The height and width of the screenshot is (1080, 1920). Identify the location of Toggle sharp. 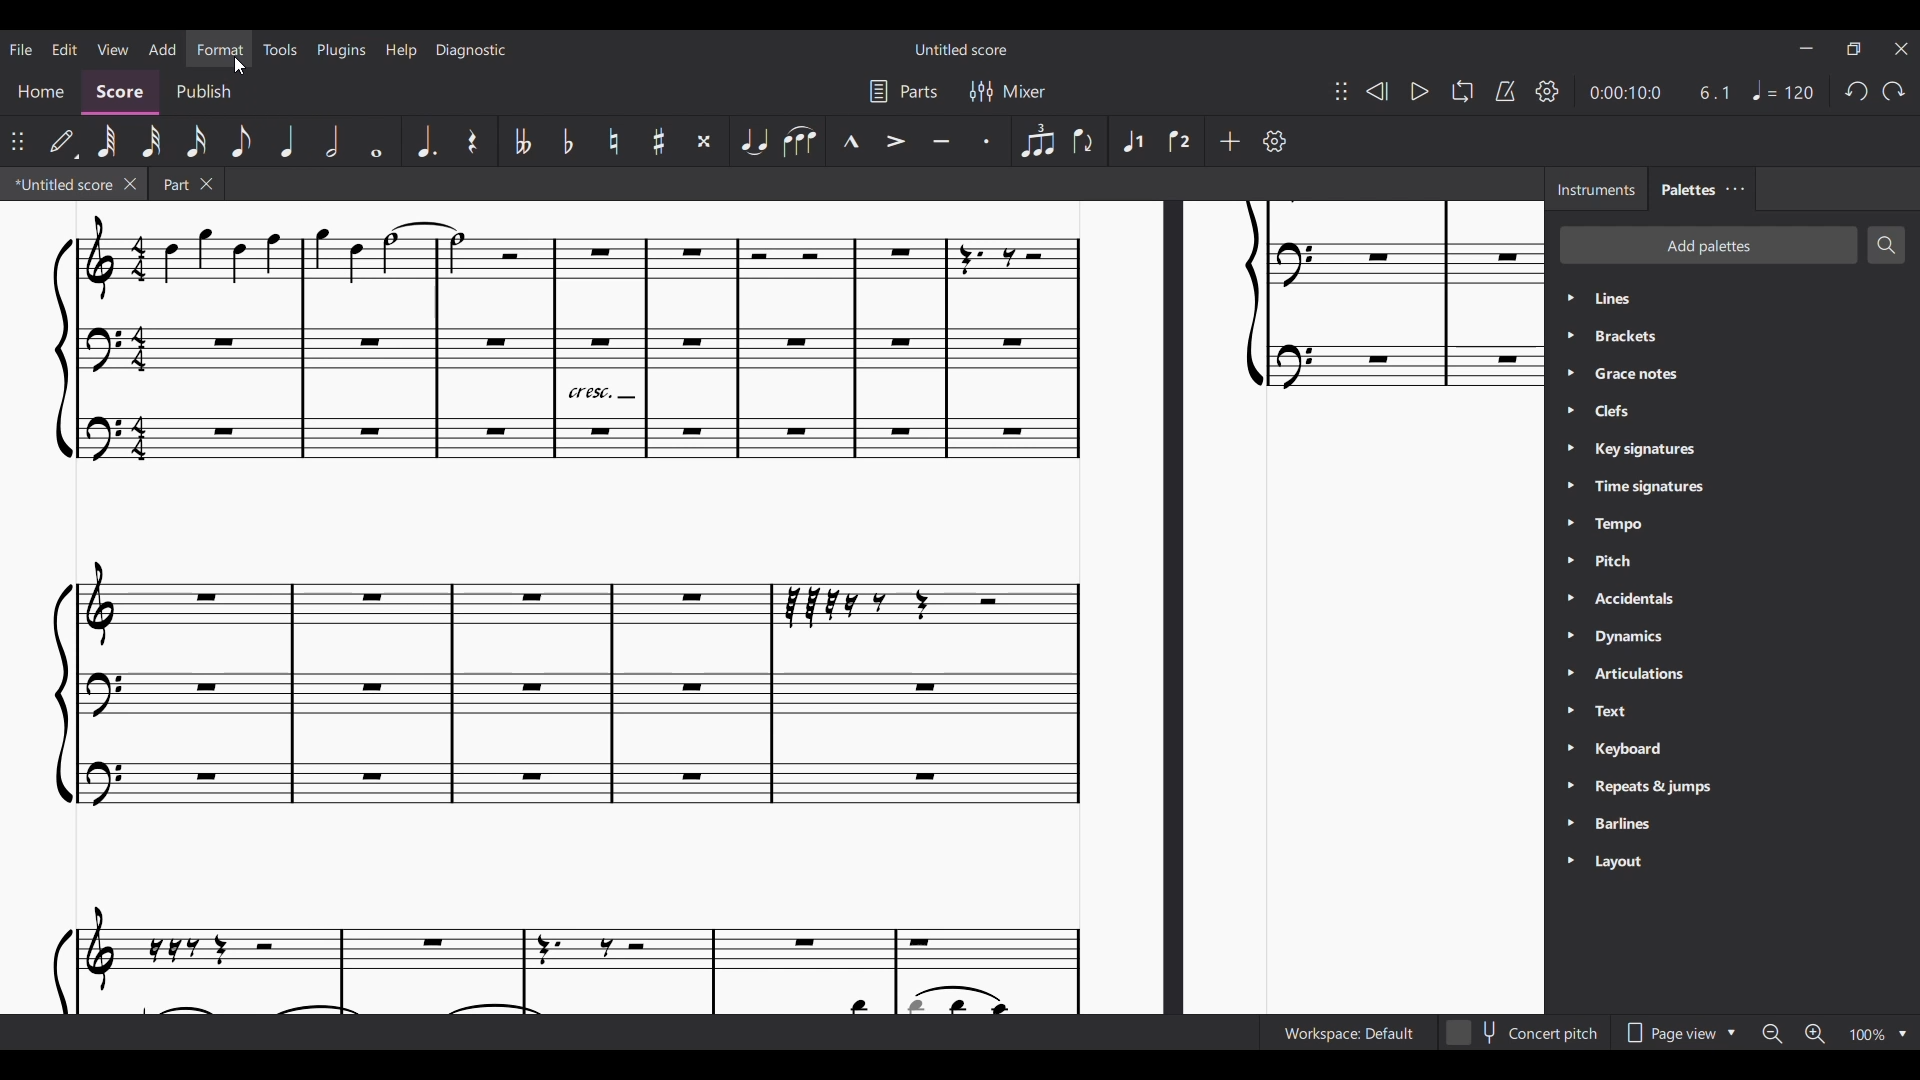
(660, 141).